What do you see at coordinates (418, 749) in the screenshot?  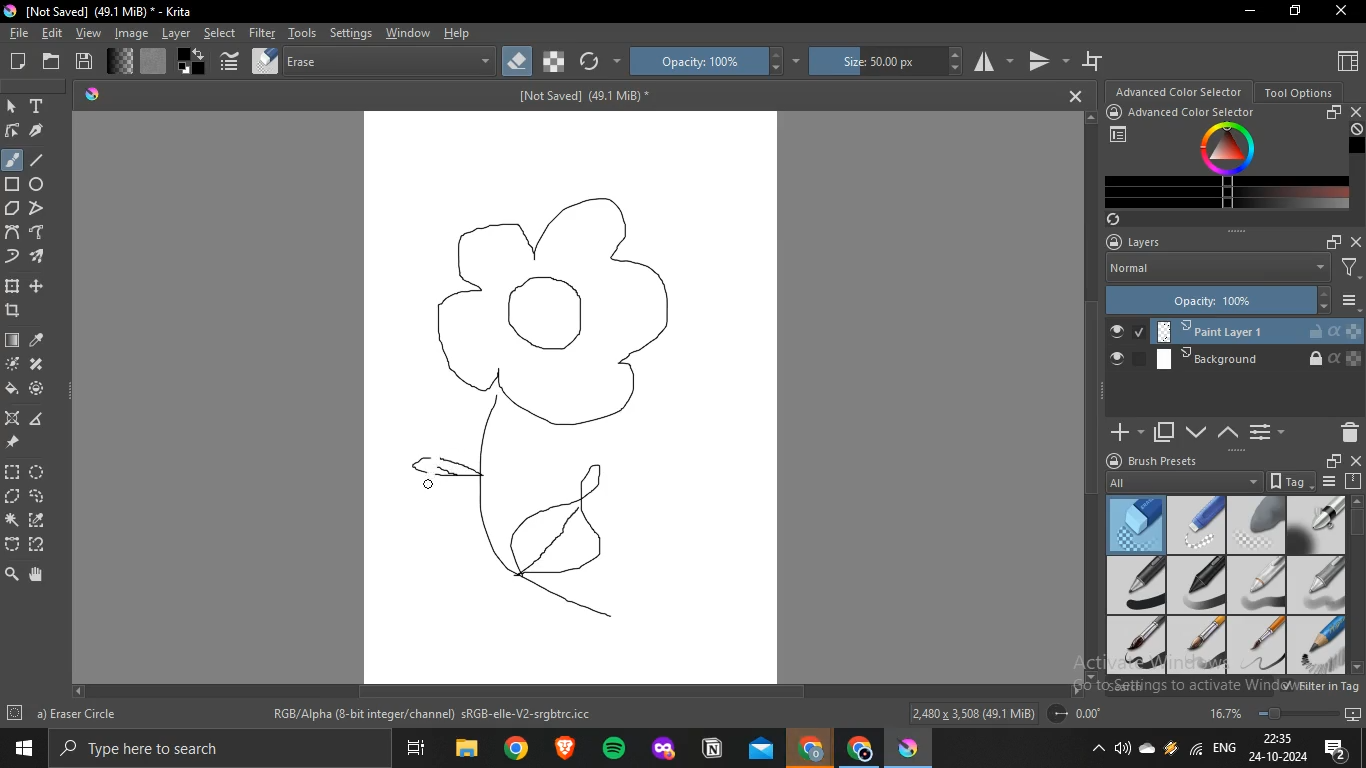 I see `Application` at bounding box center [418, 749].